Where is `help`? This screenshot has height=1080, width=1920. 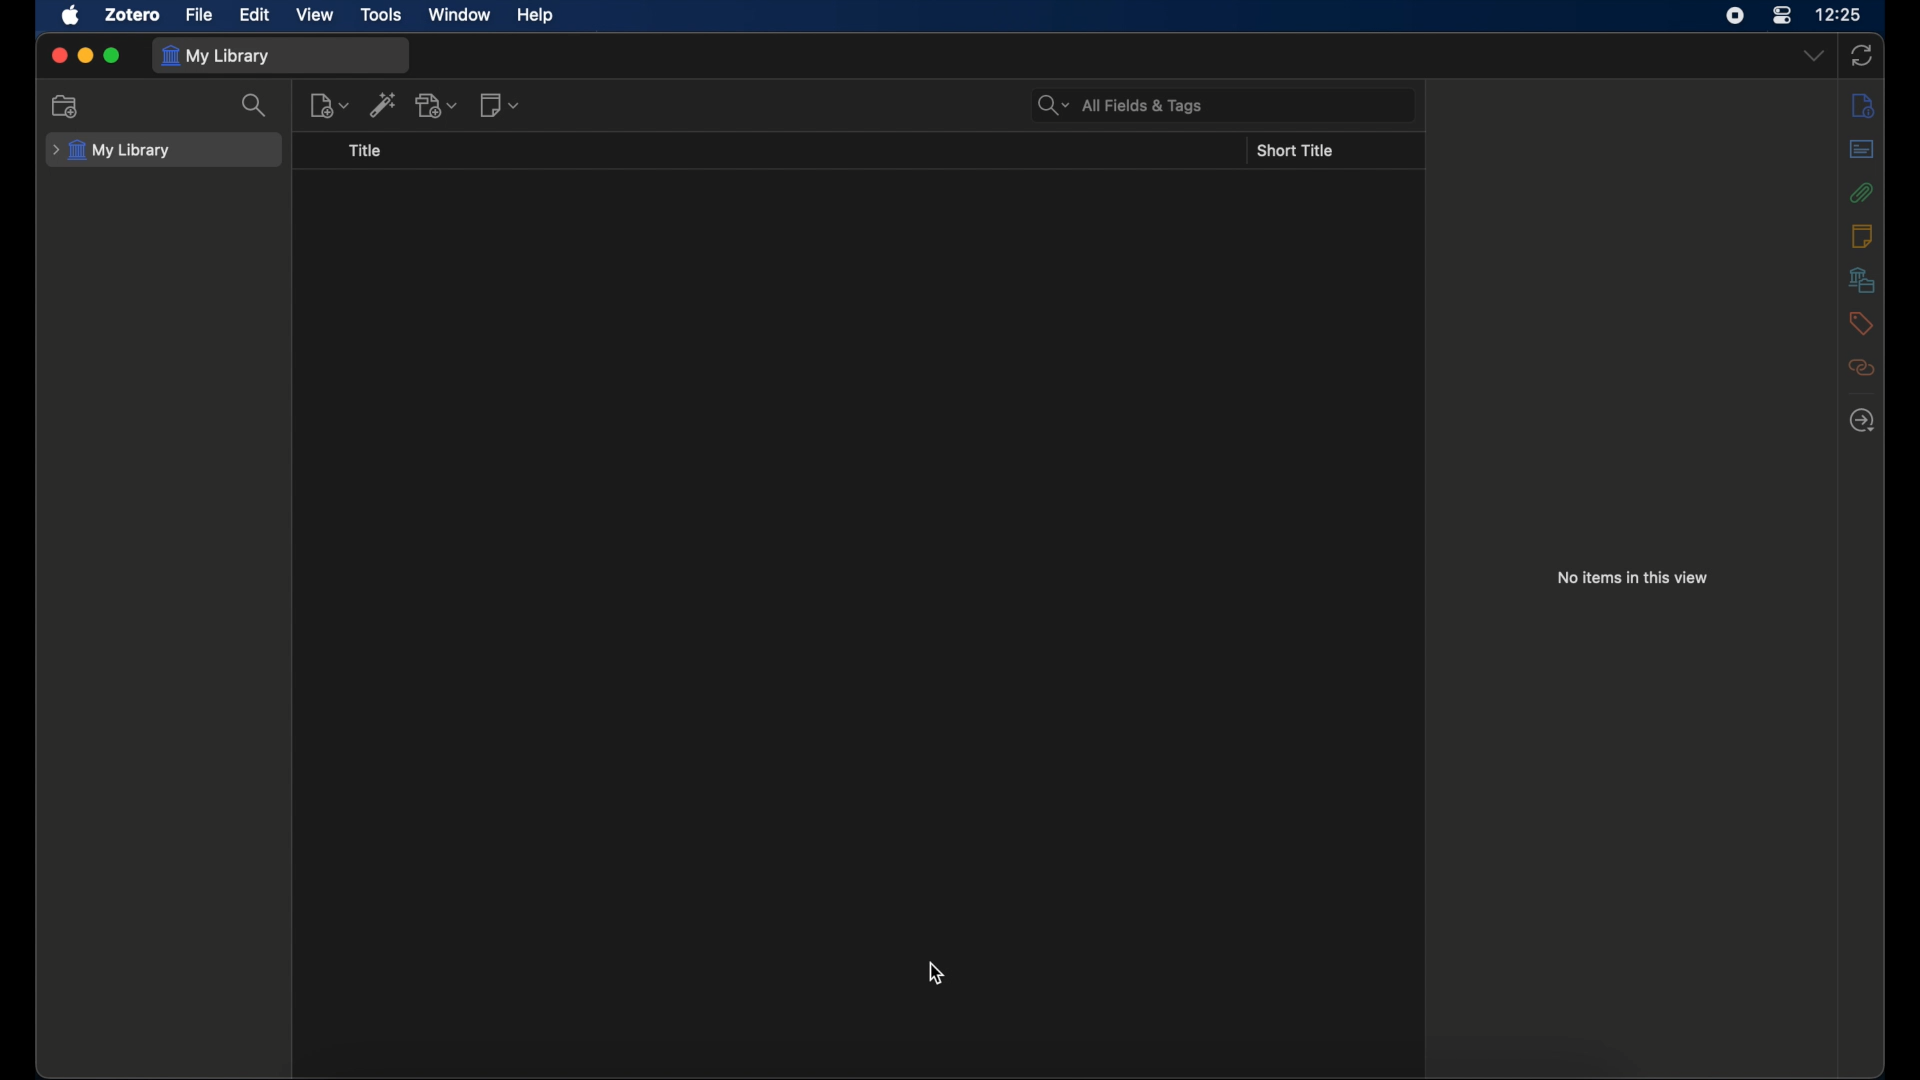
help is located at coordinates (534, 16).